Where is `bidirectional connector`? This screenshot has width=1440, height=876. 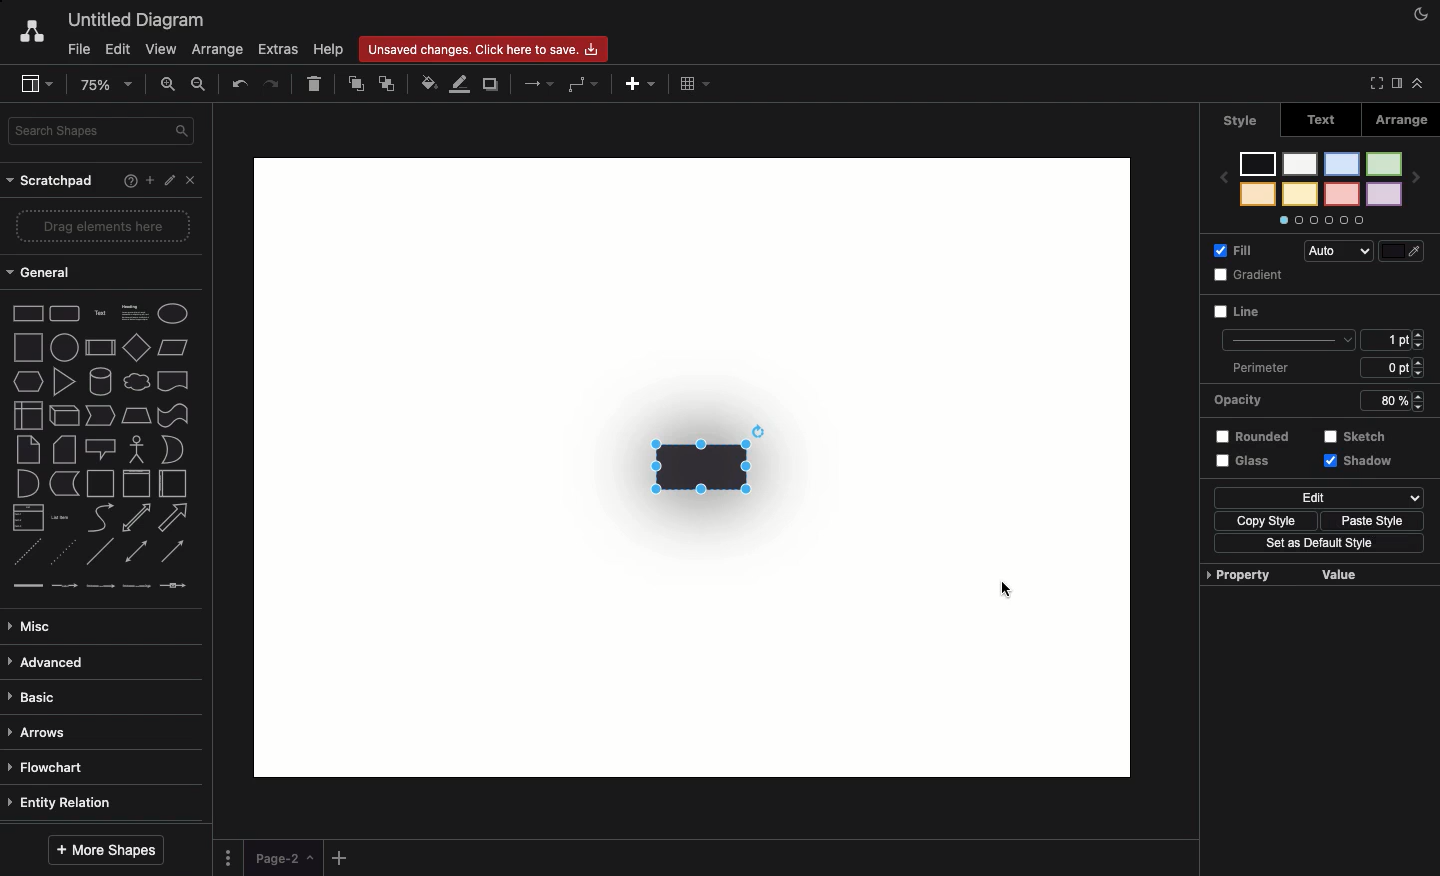 bidirectional connector is located at coordinates (136, 549).